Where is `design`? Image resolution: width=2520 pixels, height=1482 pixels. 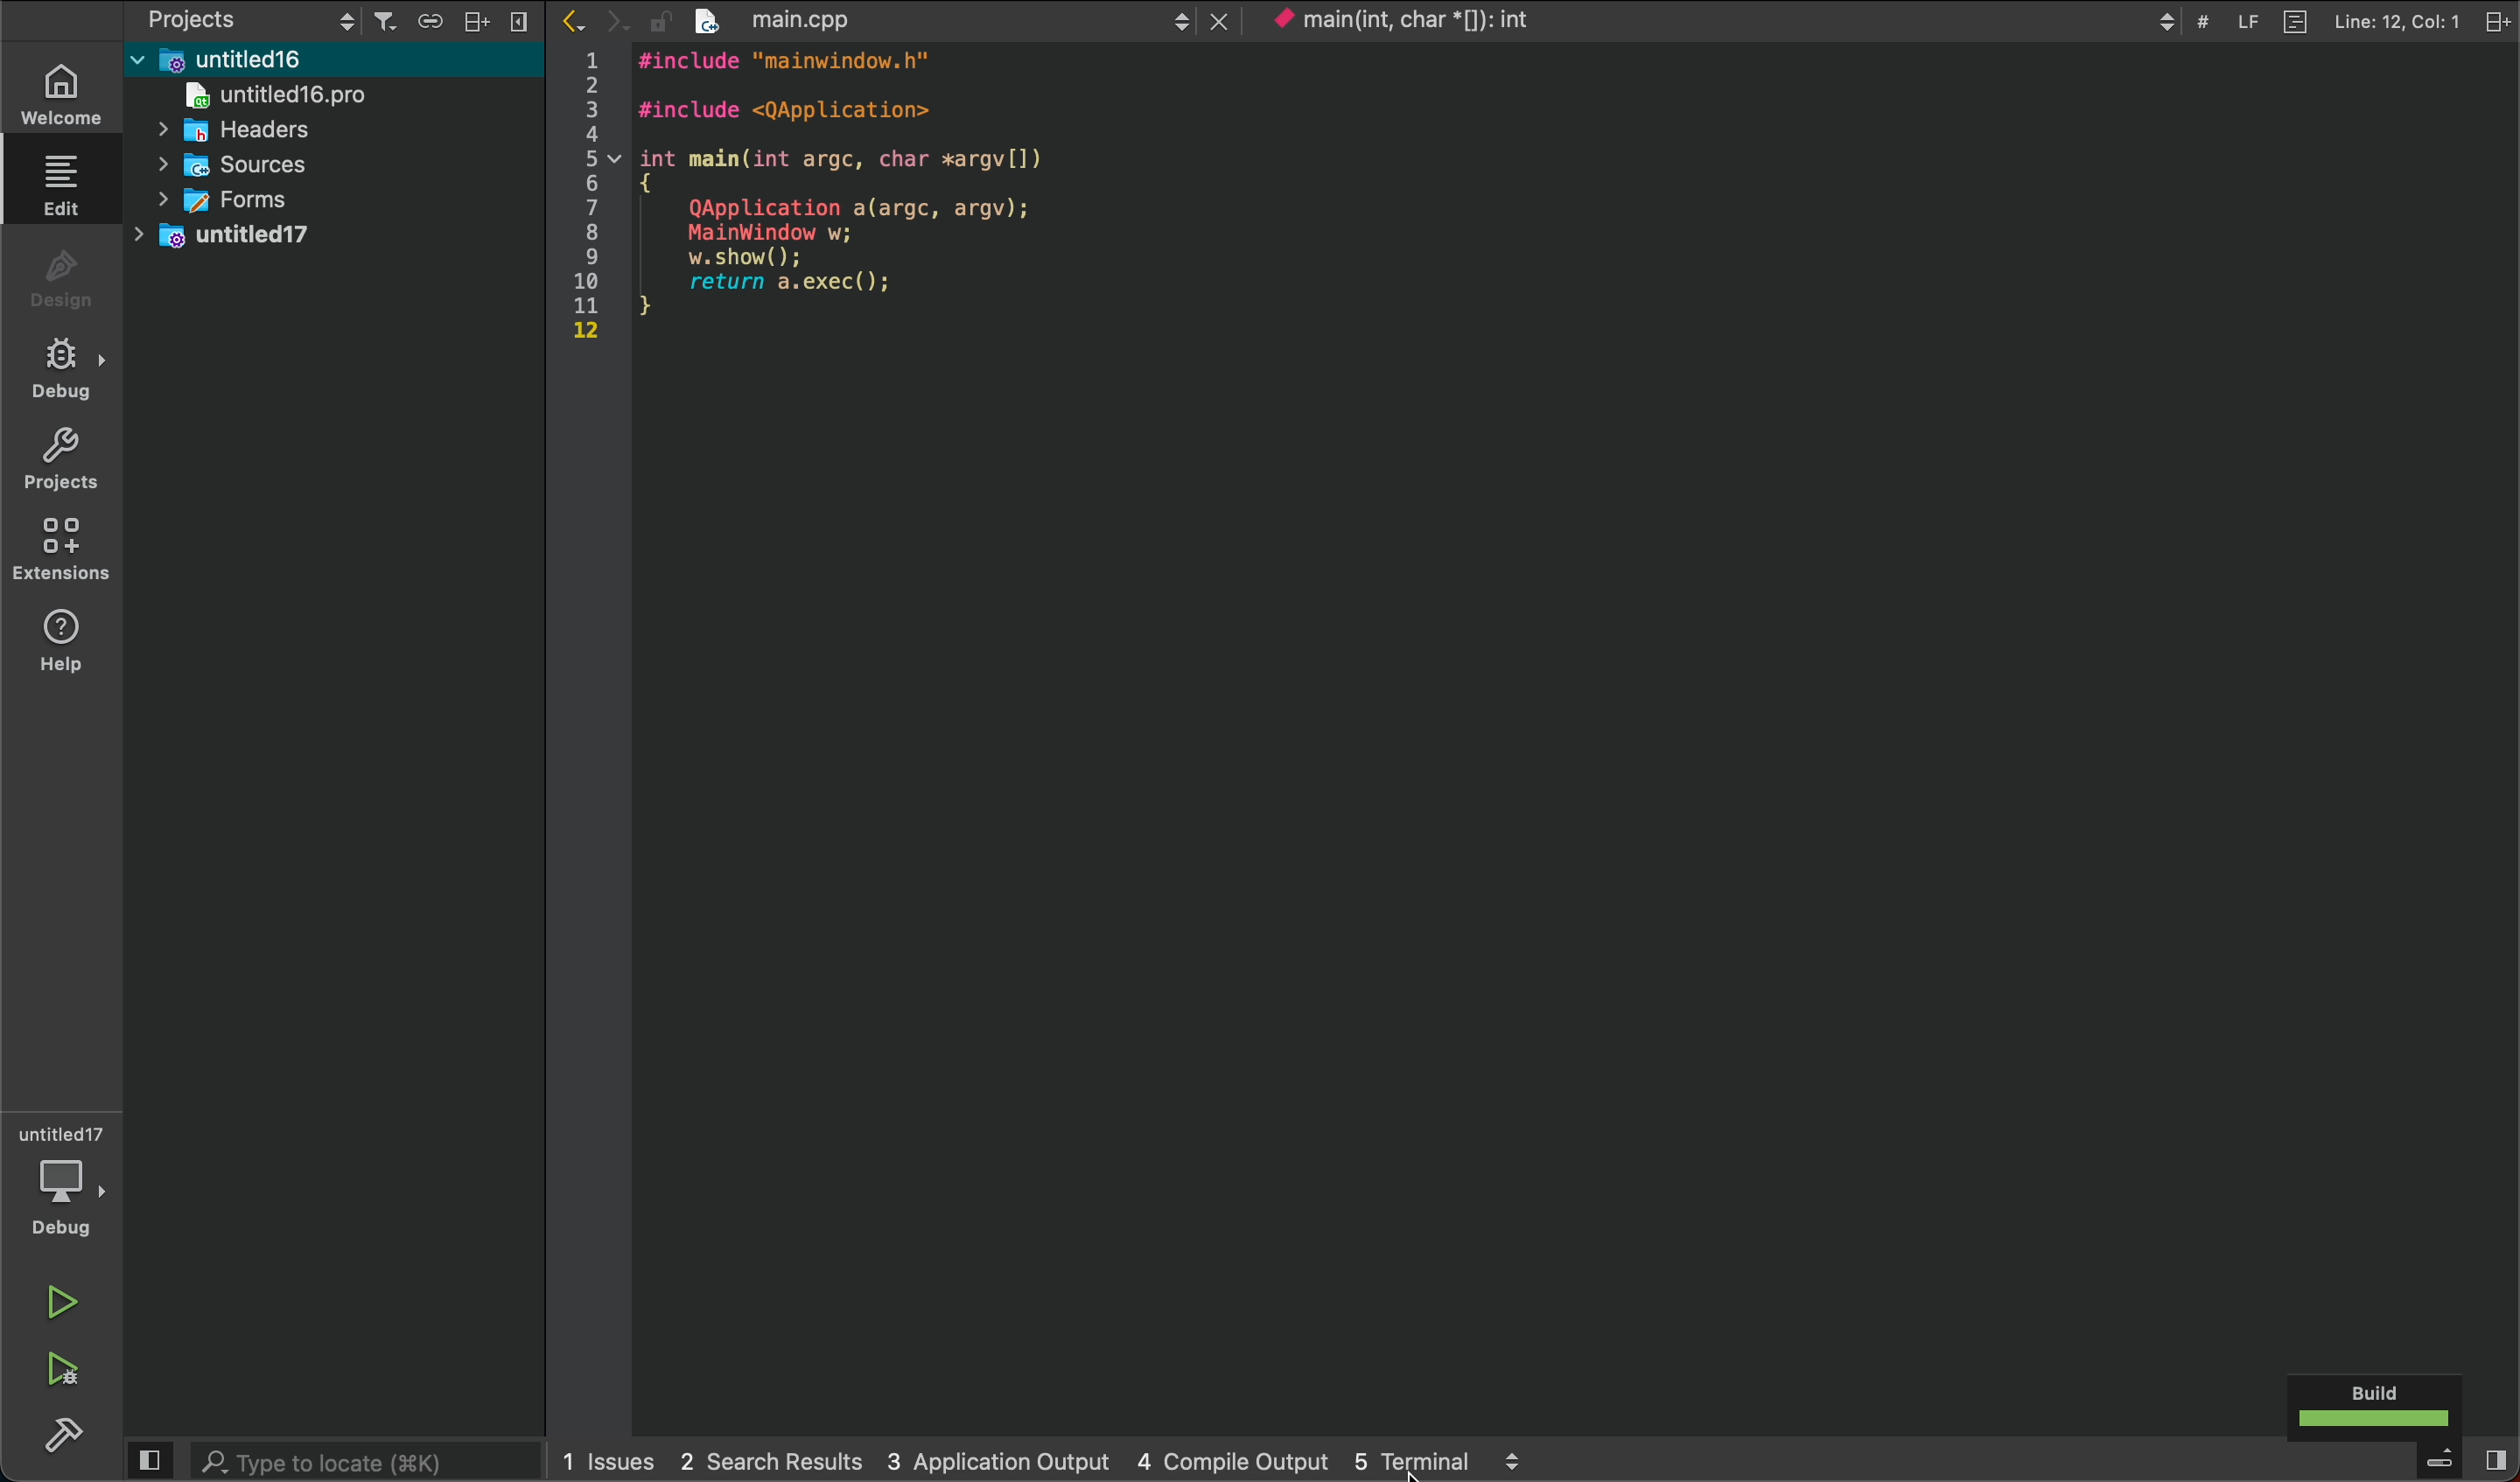
design is located at coordinates (57, 278).